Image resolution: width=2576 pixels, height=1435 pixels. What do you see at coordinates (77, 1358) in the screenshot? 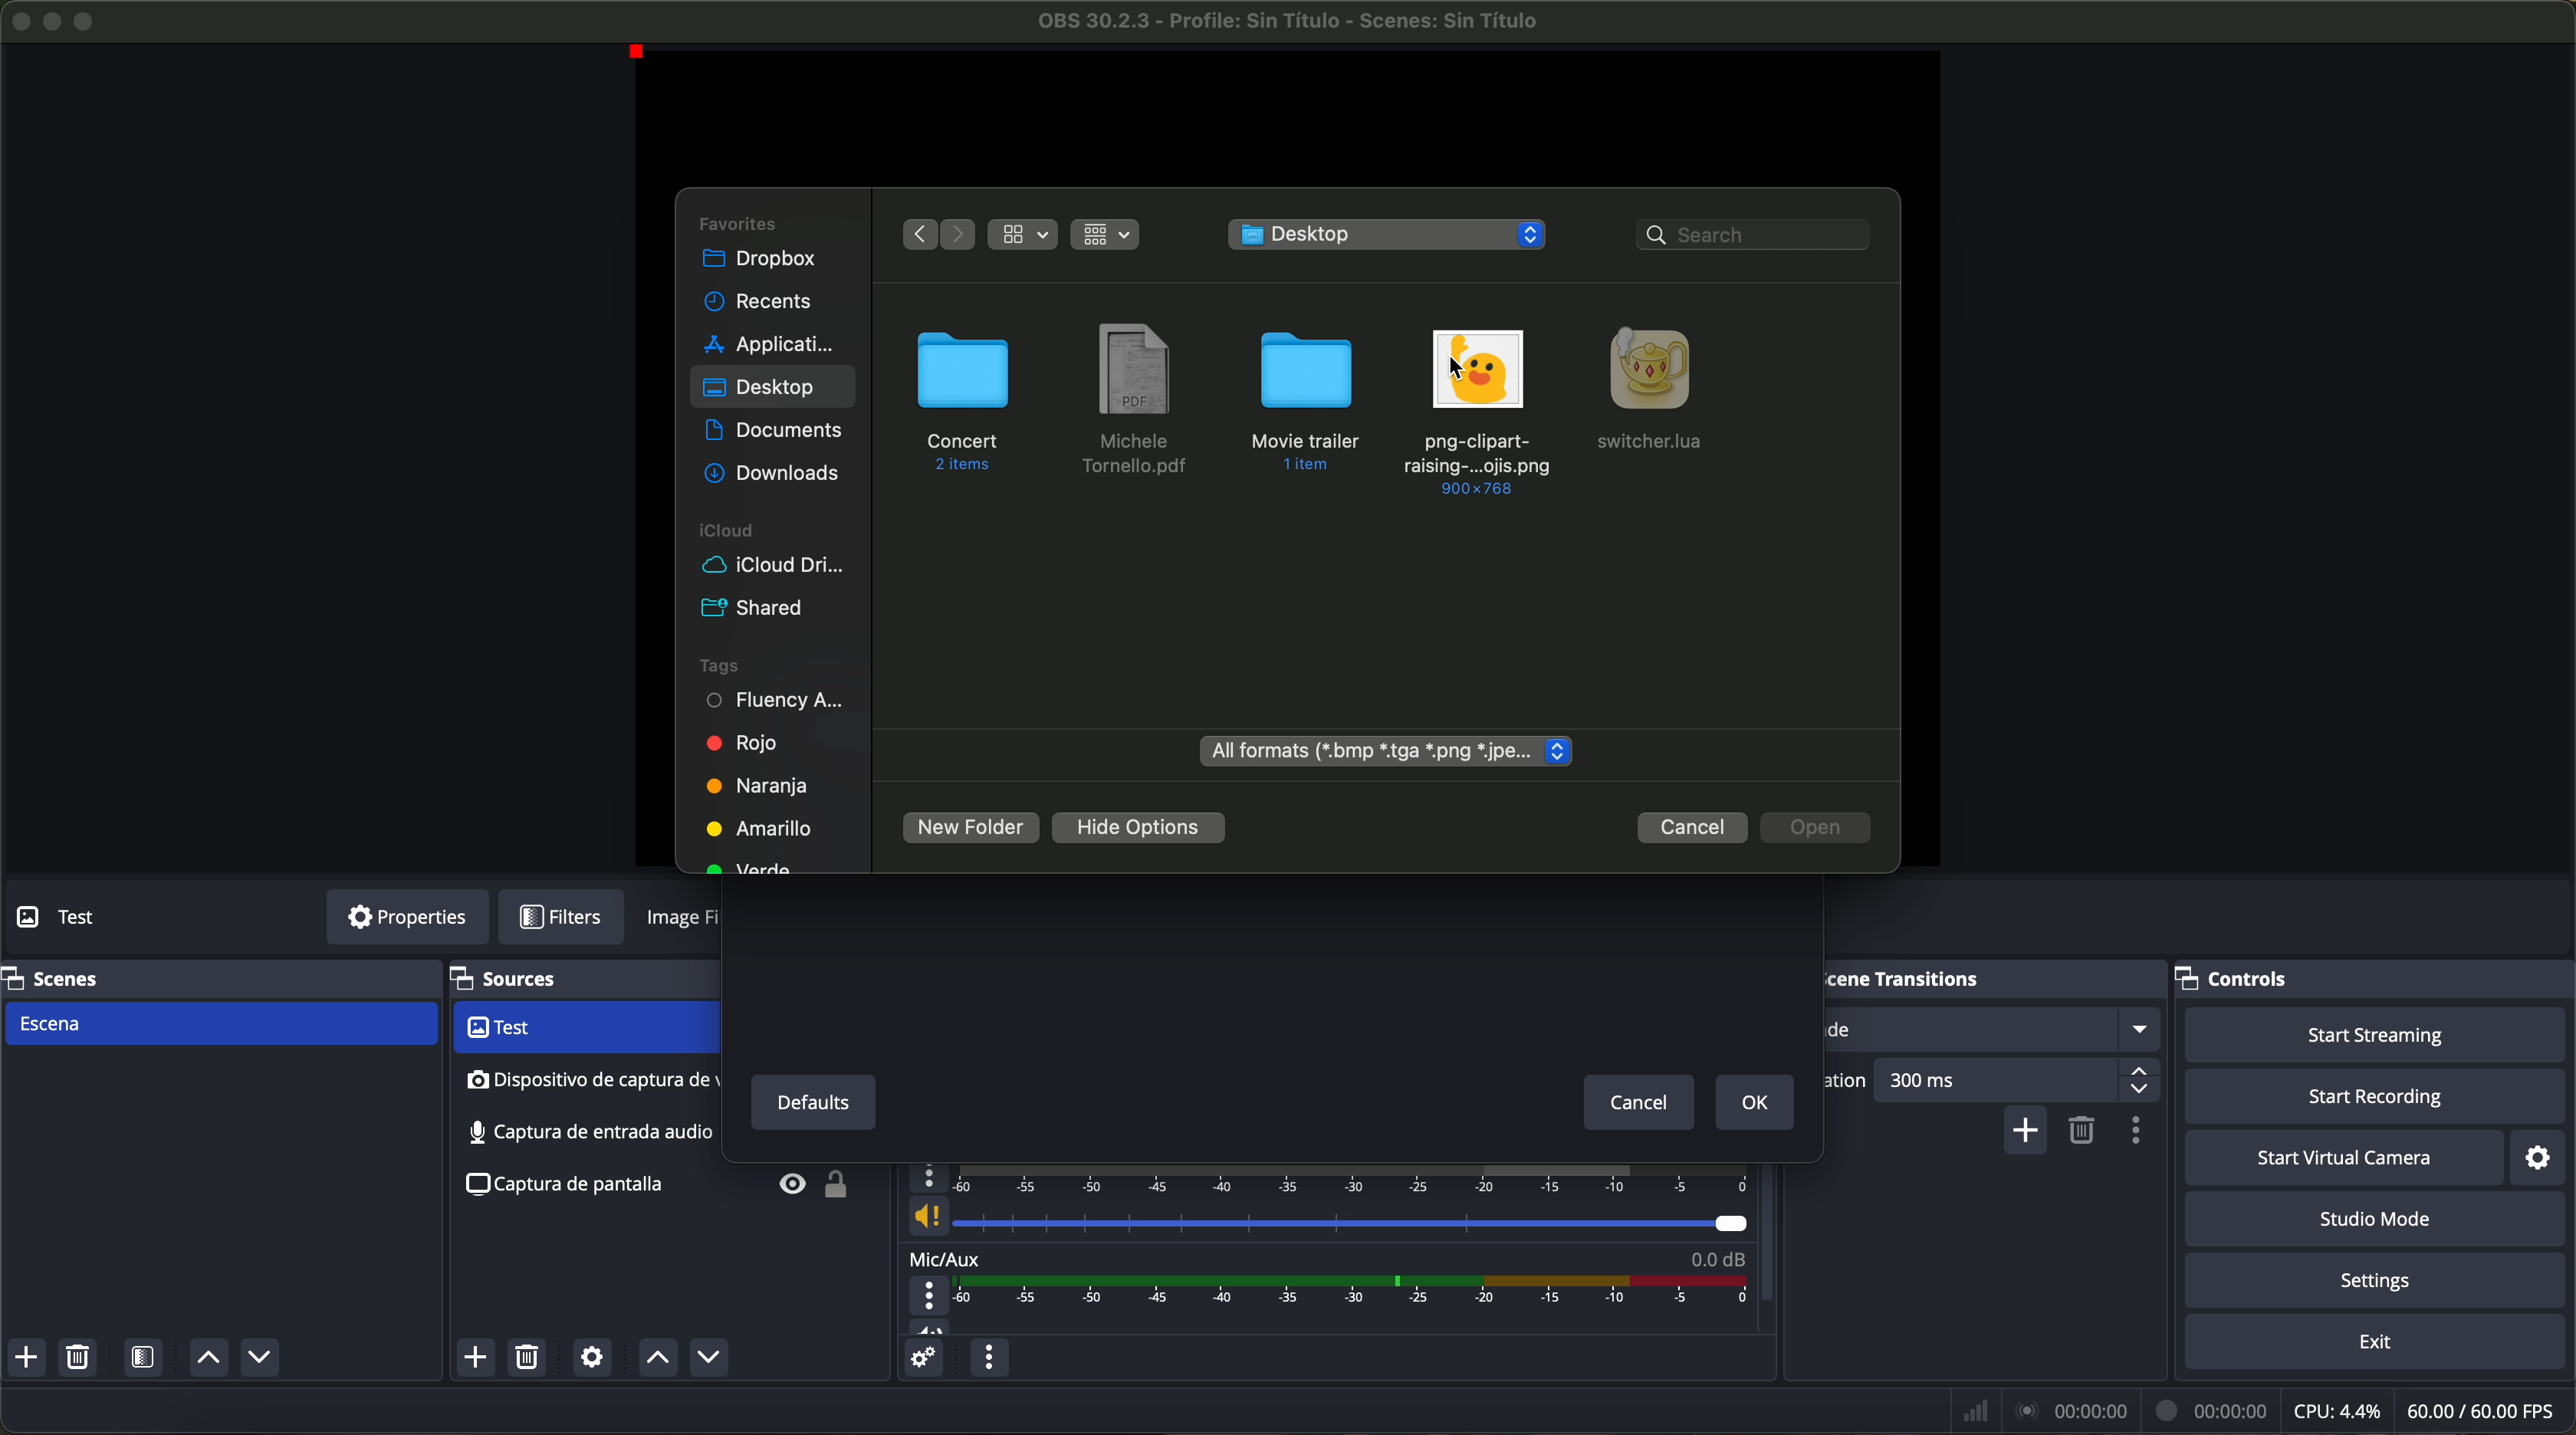
I see `remove selected scene` at bounding box center [77, 1358].